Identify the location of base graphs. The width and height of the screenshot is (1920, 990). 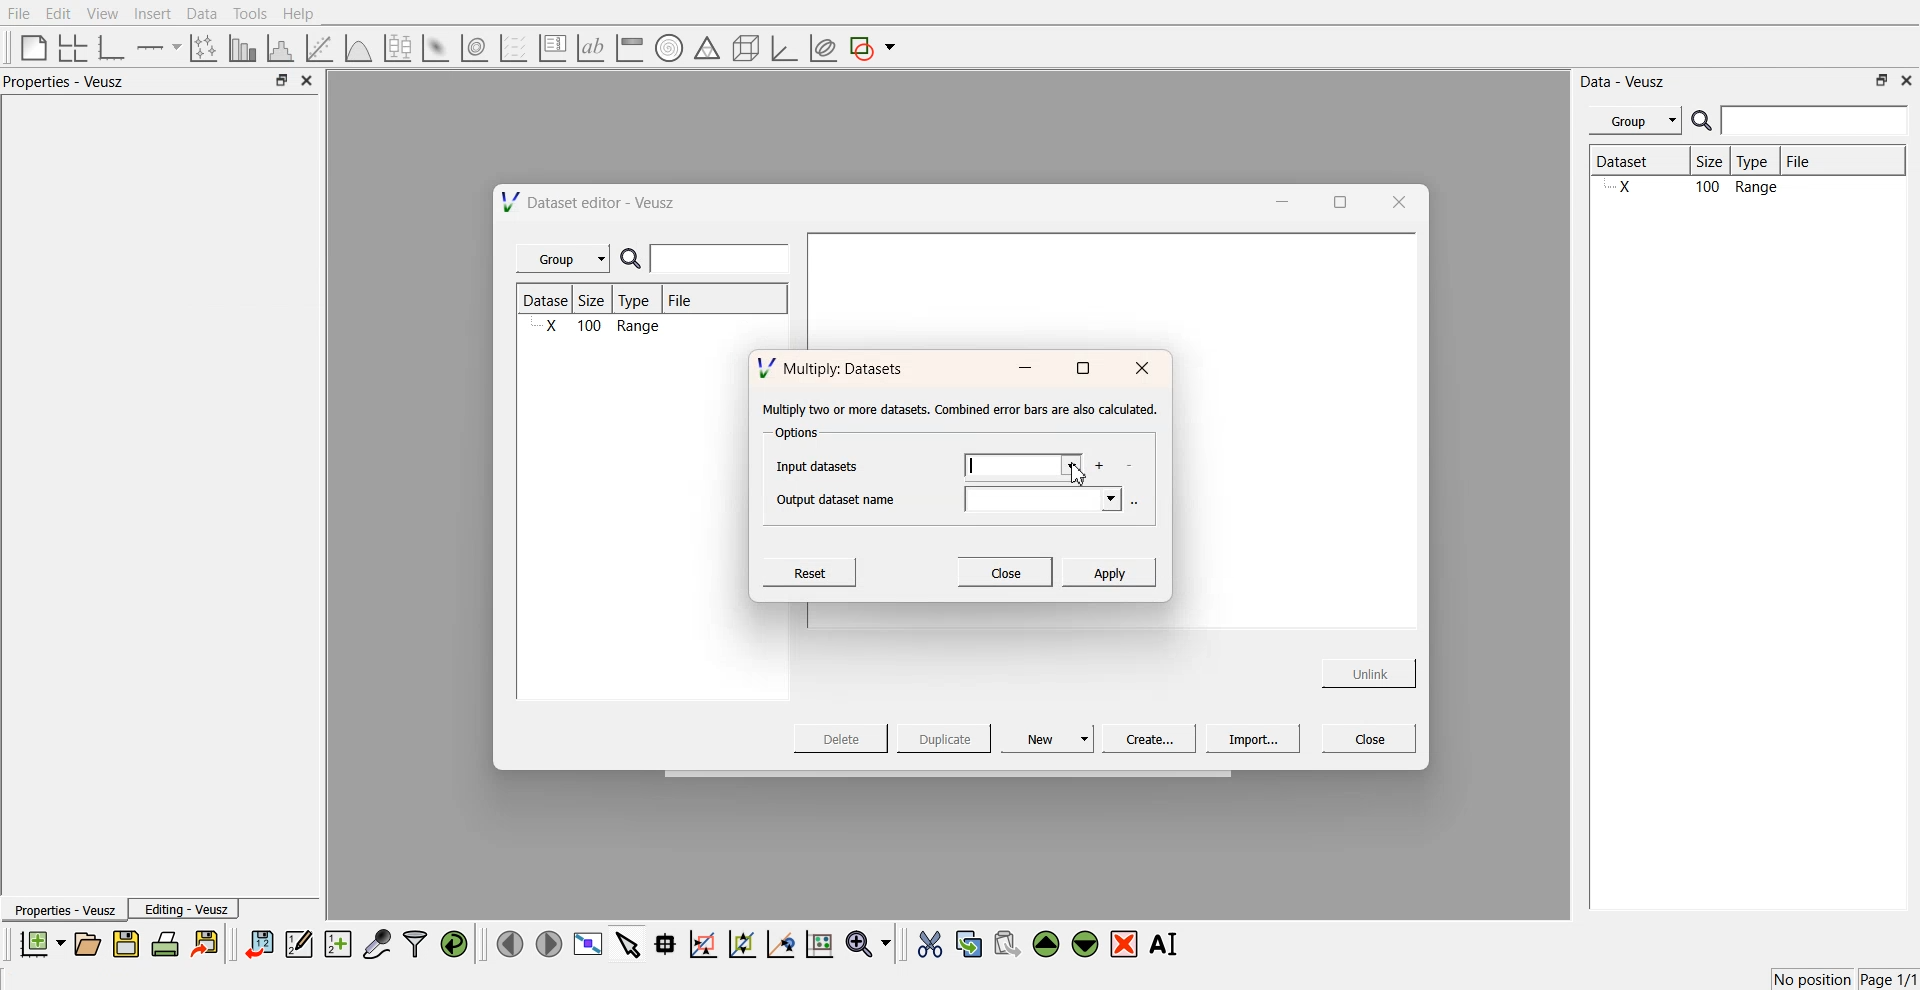
(113, 47).